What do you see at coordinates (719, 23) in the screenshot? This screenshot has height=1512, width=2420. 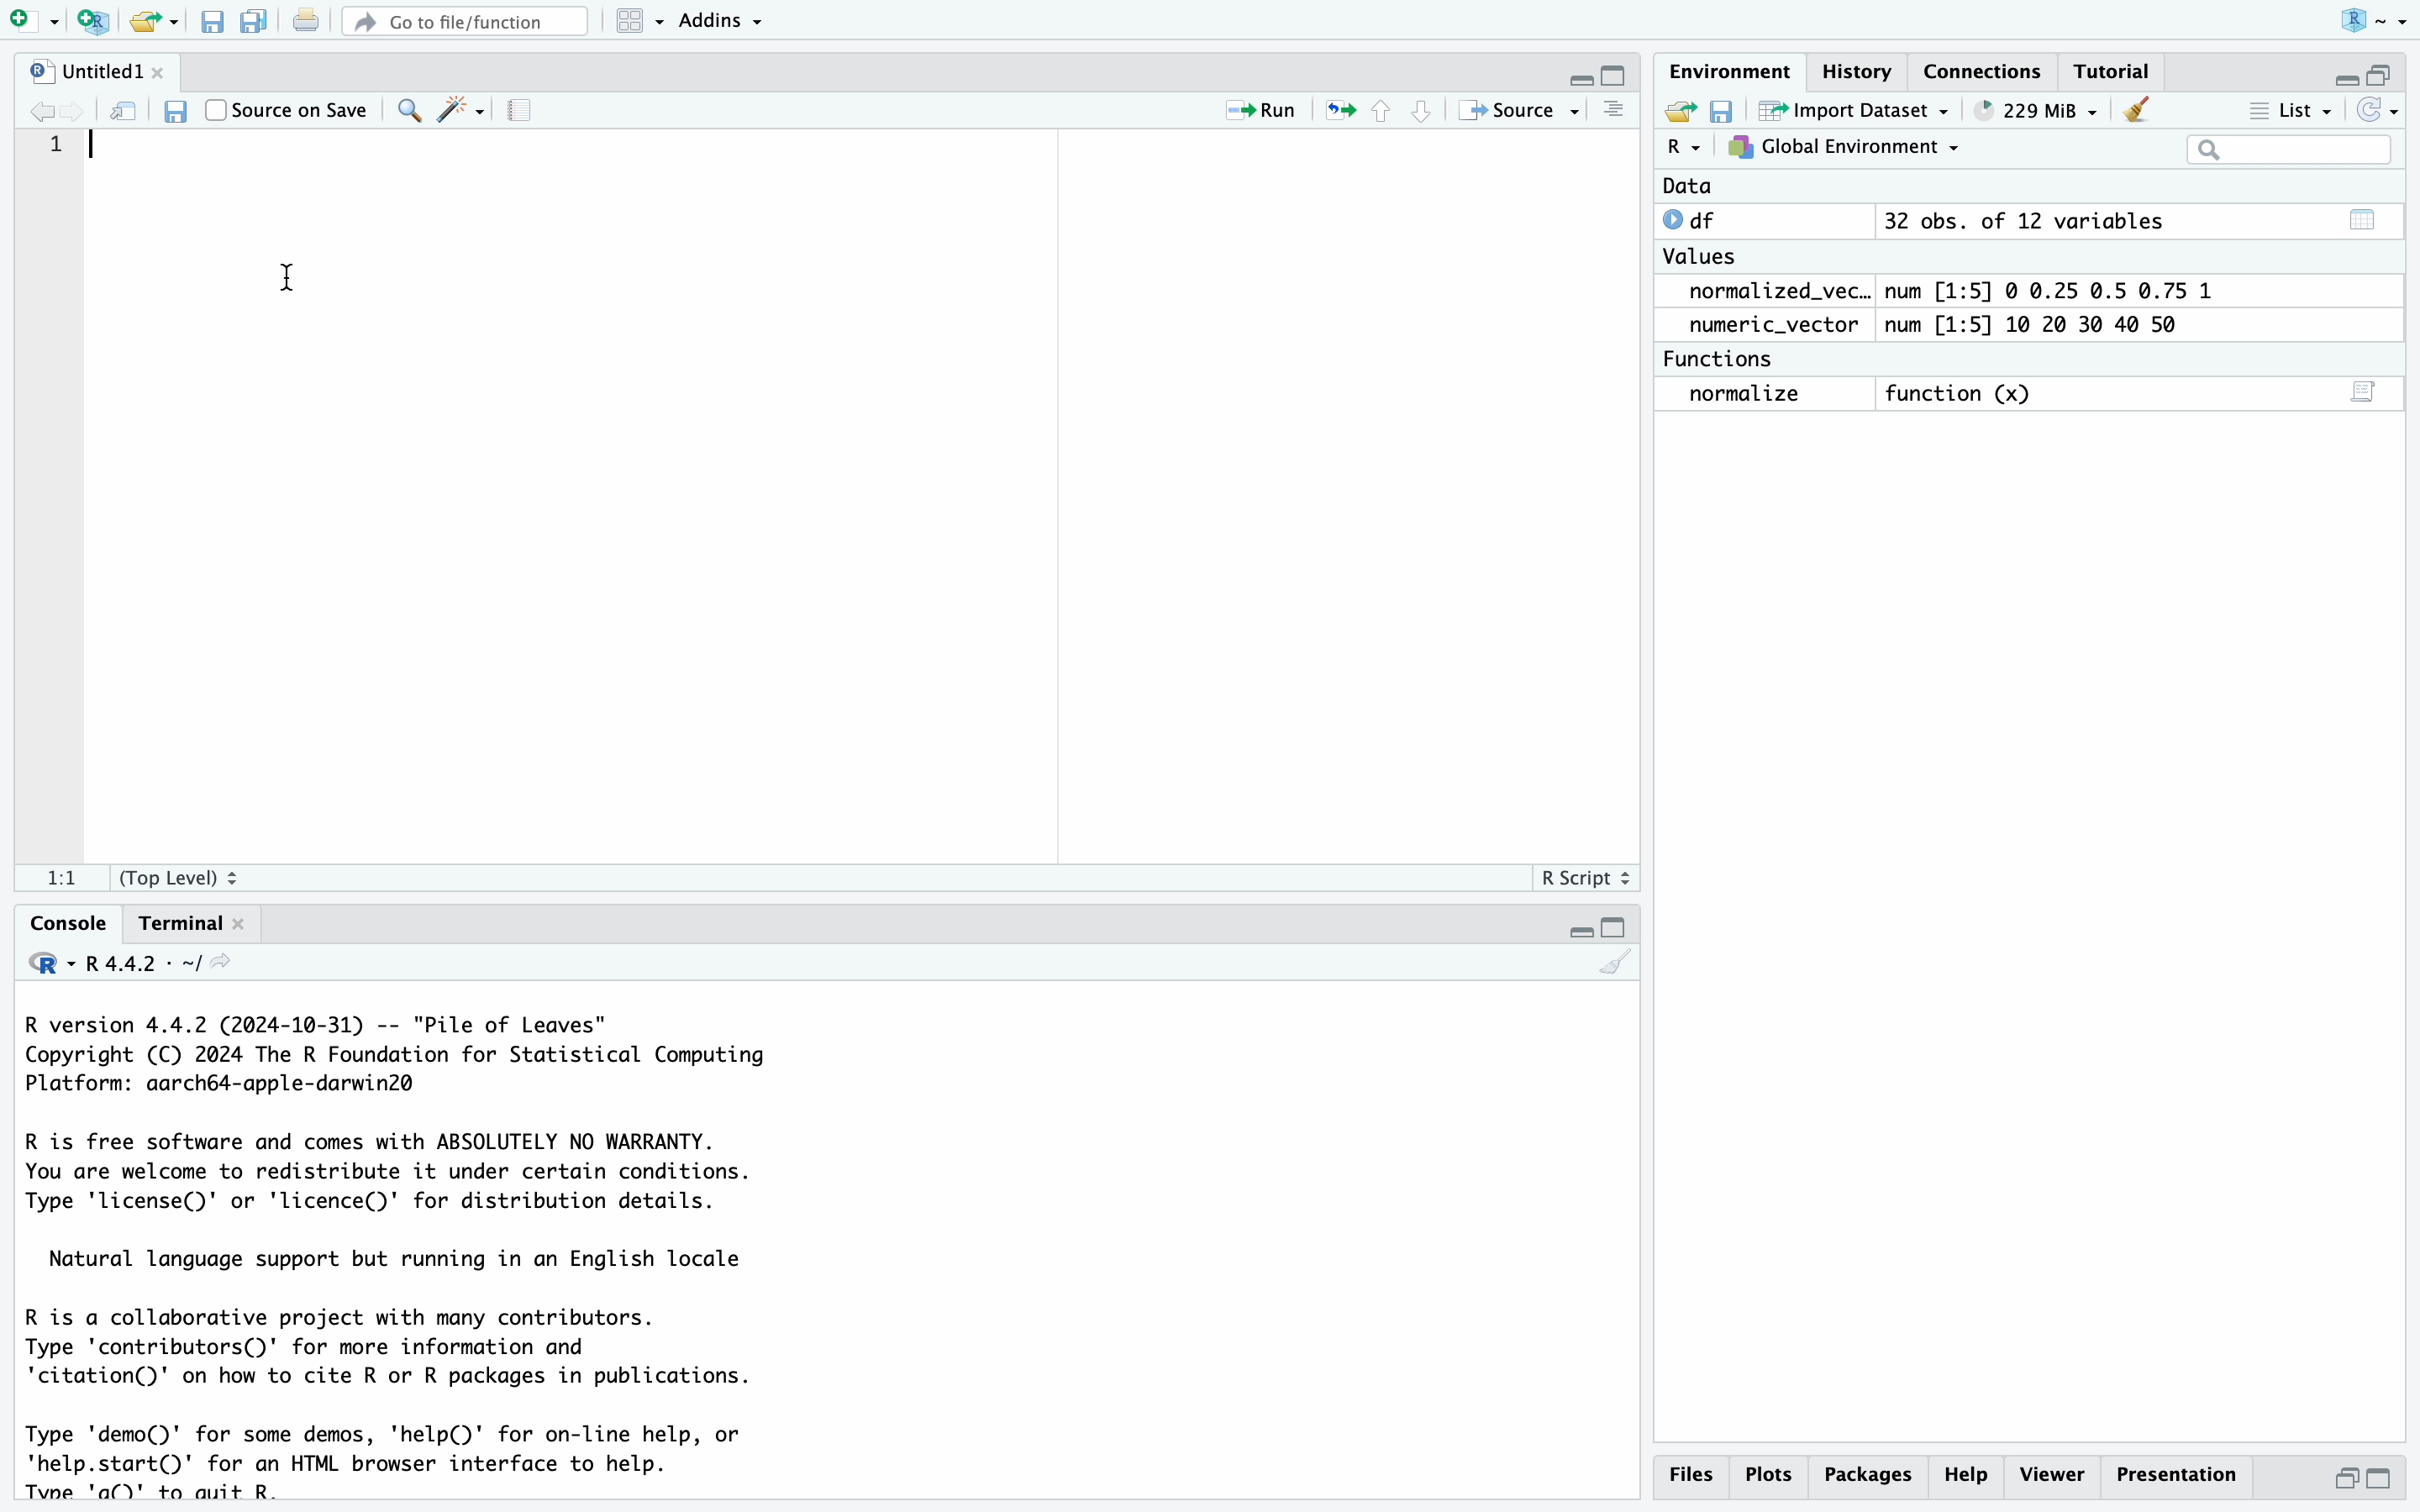 I see `Addins` at bounding box center [719, 23].